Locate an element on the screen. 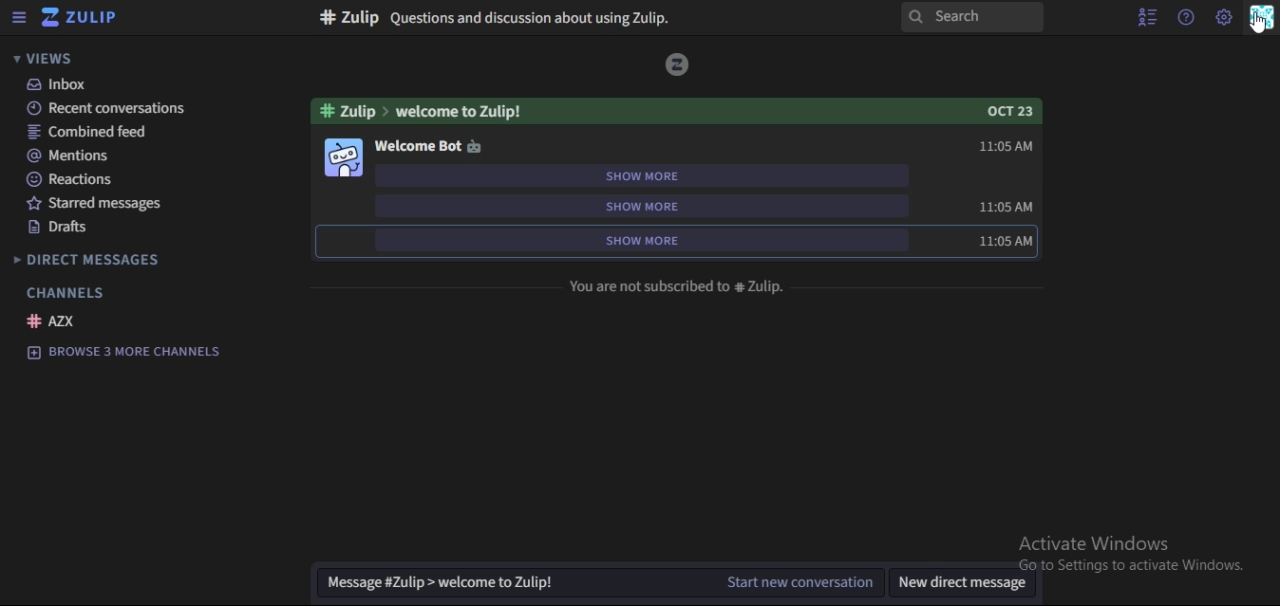 Image resolution: width=1280 pixels, height=606 pixels. image is located at coordinates (342, 157).